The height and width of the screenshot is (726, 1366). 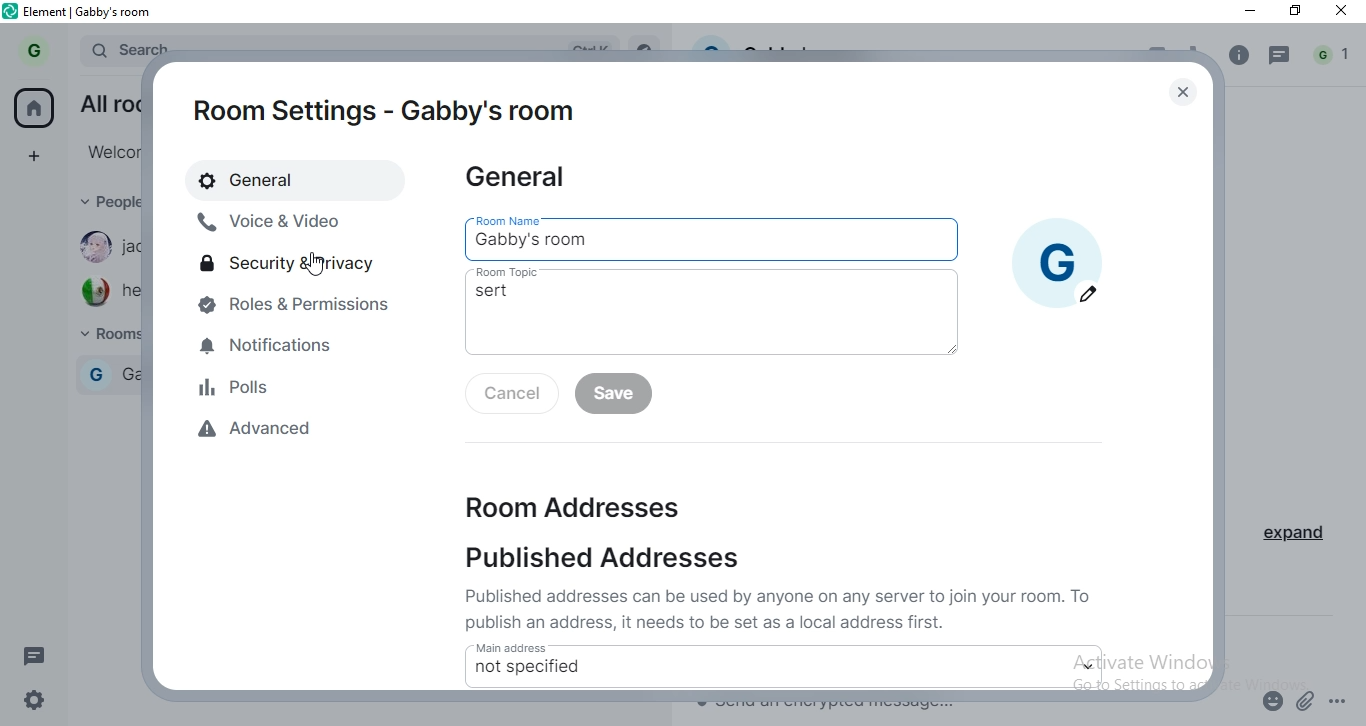 I want to click on options, so click(x=1340, y=697).